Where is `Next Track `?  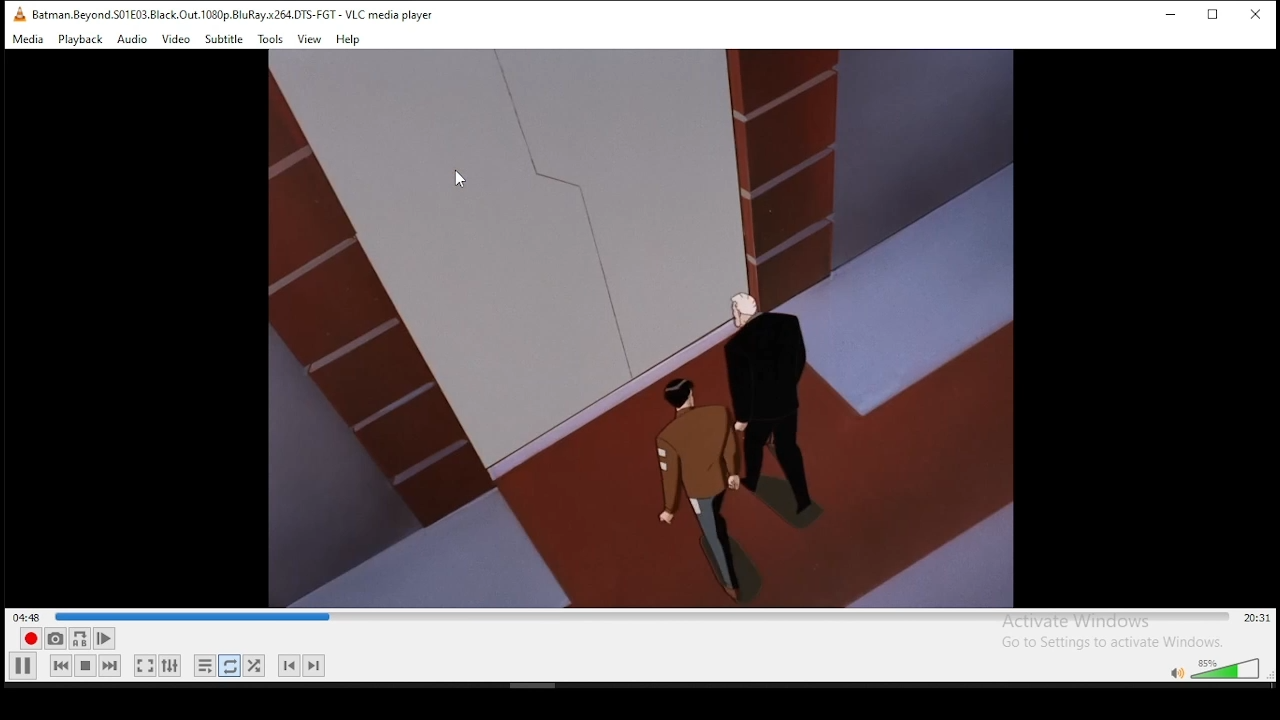
Next Track  is located at coordinates (317, 665).